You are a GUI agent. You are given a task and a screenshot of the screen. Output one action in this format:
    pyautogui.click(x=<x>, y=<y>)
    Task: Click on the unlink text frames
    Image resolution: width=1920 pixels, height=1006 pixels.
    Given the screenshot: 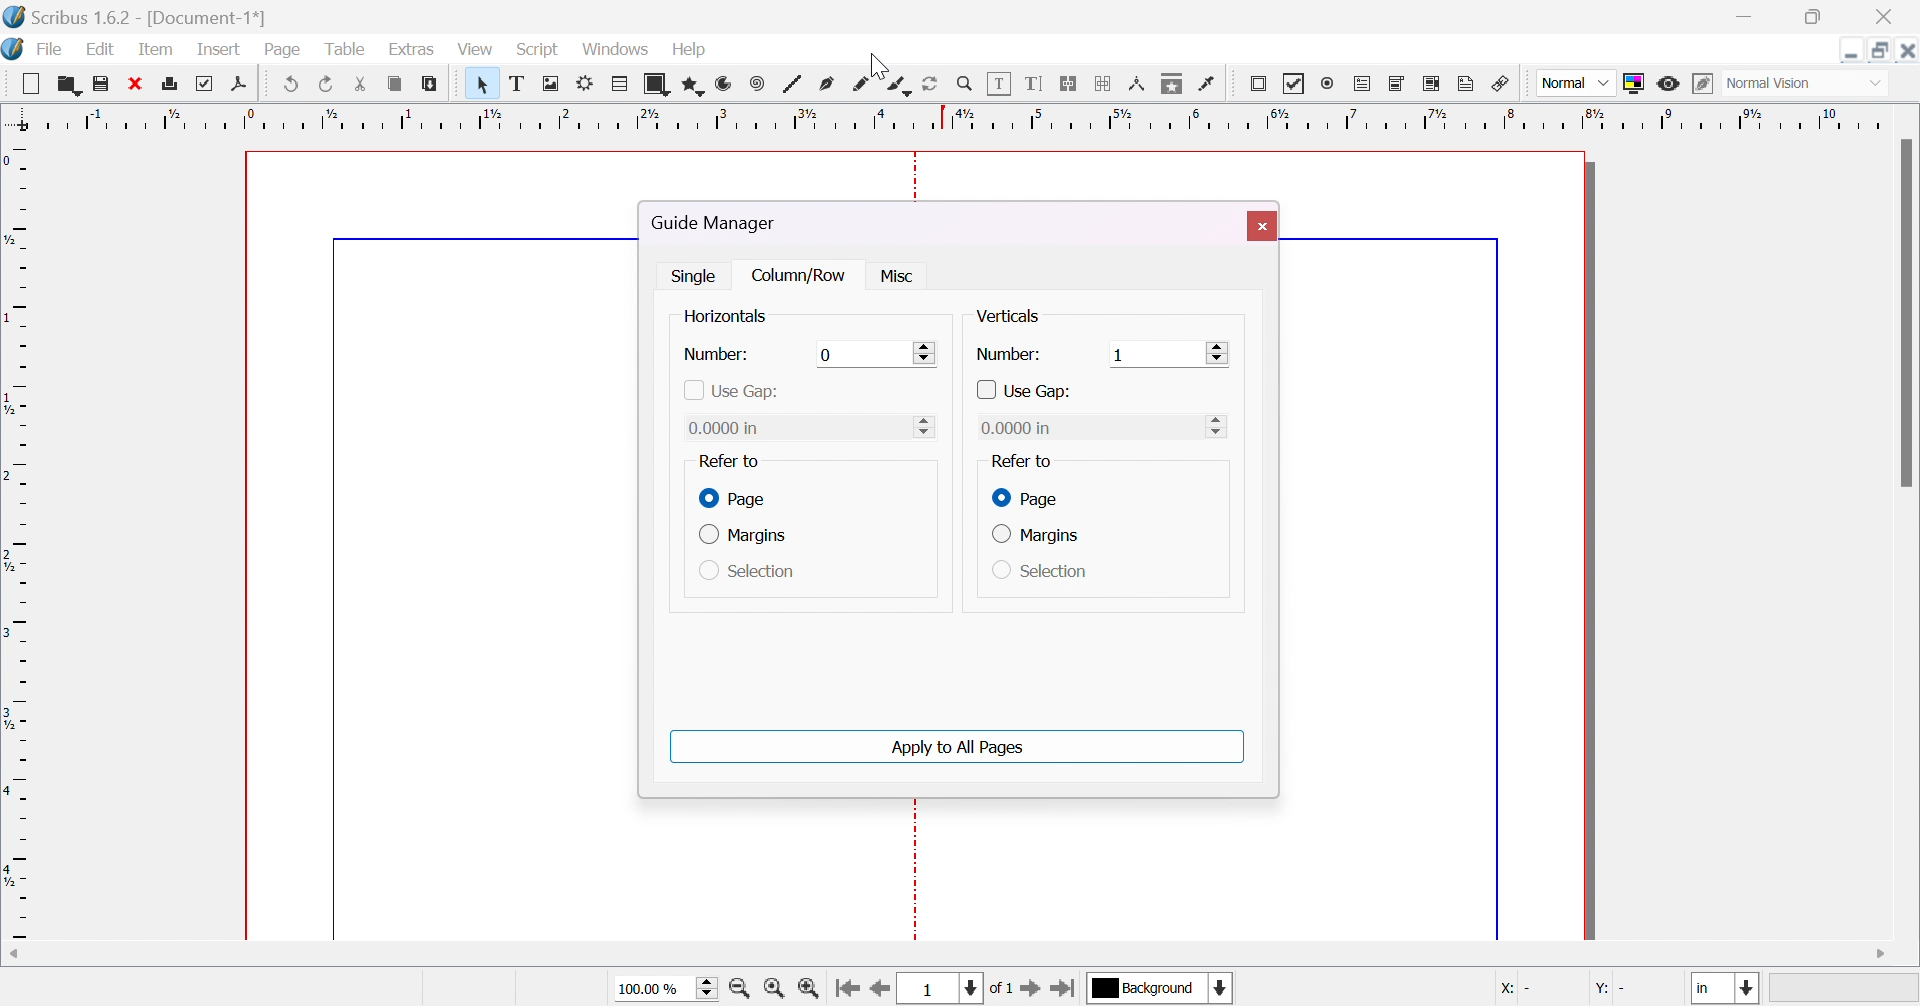 What is the action you would take?
    pyautogui.click(x=1104, y=84)
    